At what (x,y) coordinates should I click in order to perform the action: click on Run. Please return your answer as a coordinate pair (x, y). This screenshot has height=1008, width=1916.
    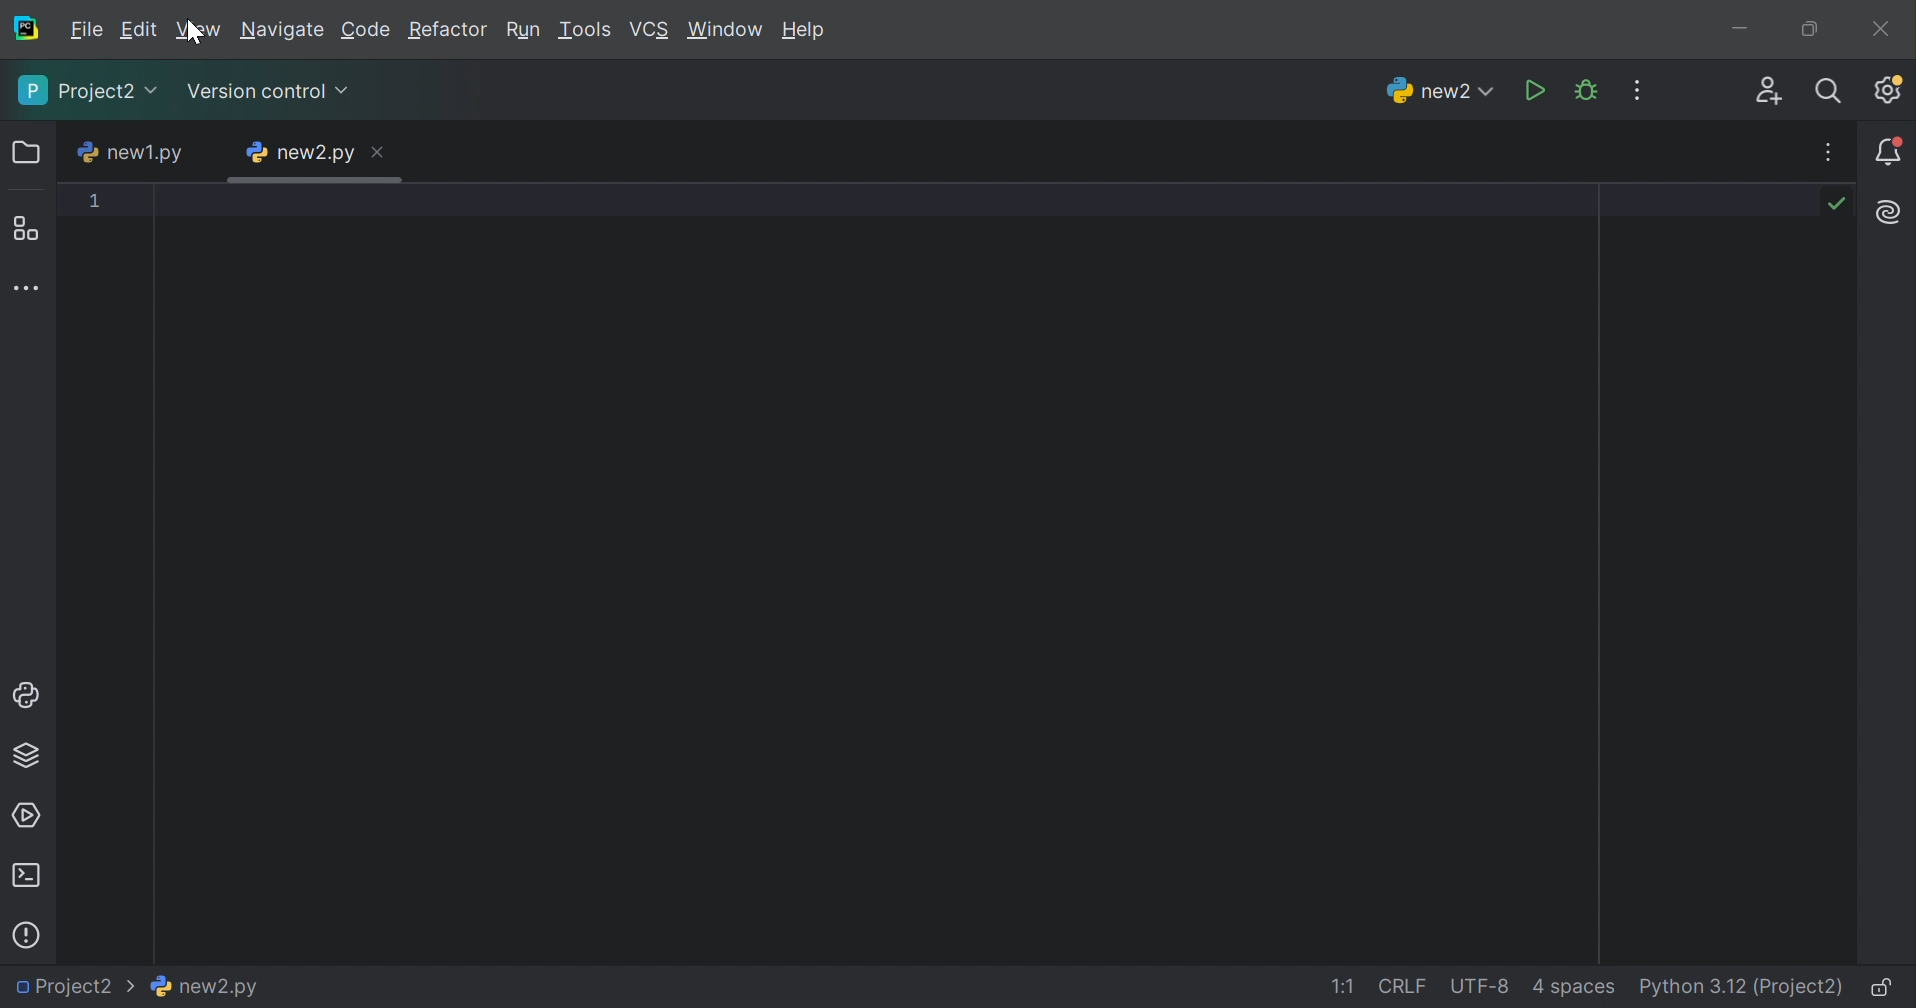
    Looking at the image, I should click on (1538, 91).